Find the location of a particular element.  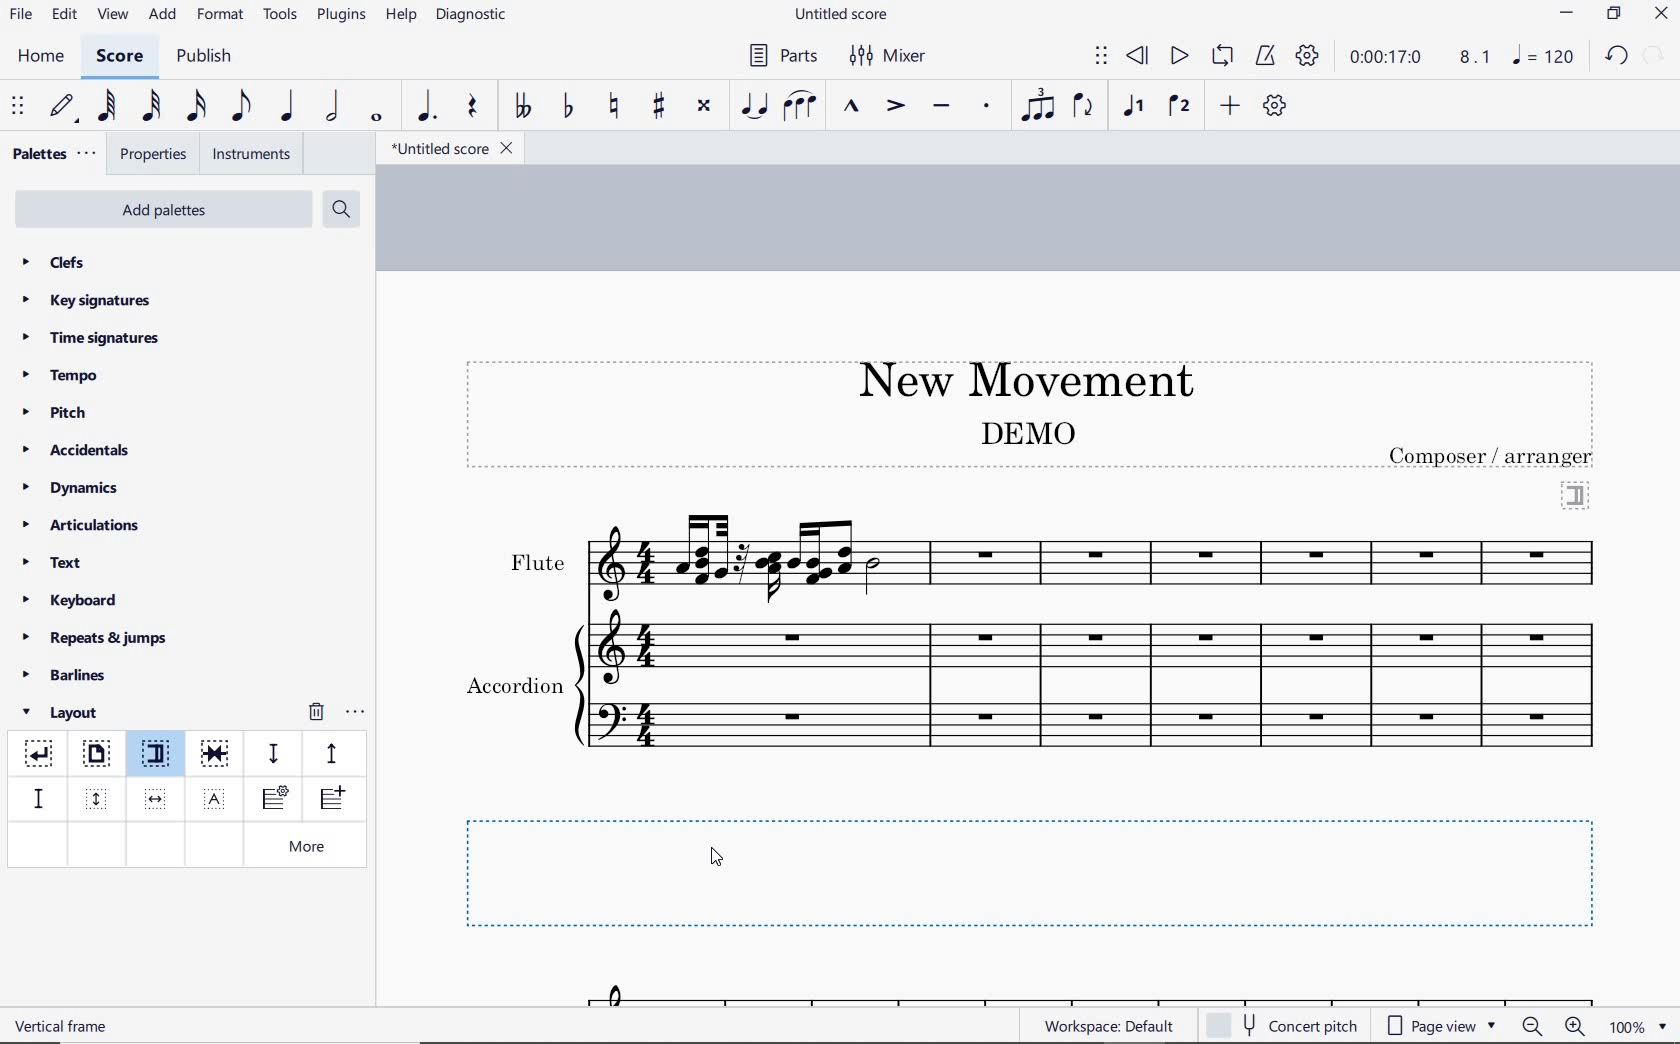

play is located at coordinates (1177, 58).